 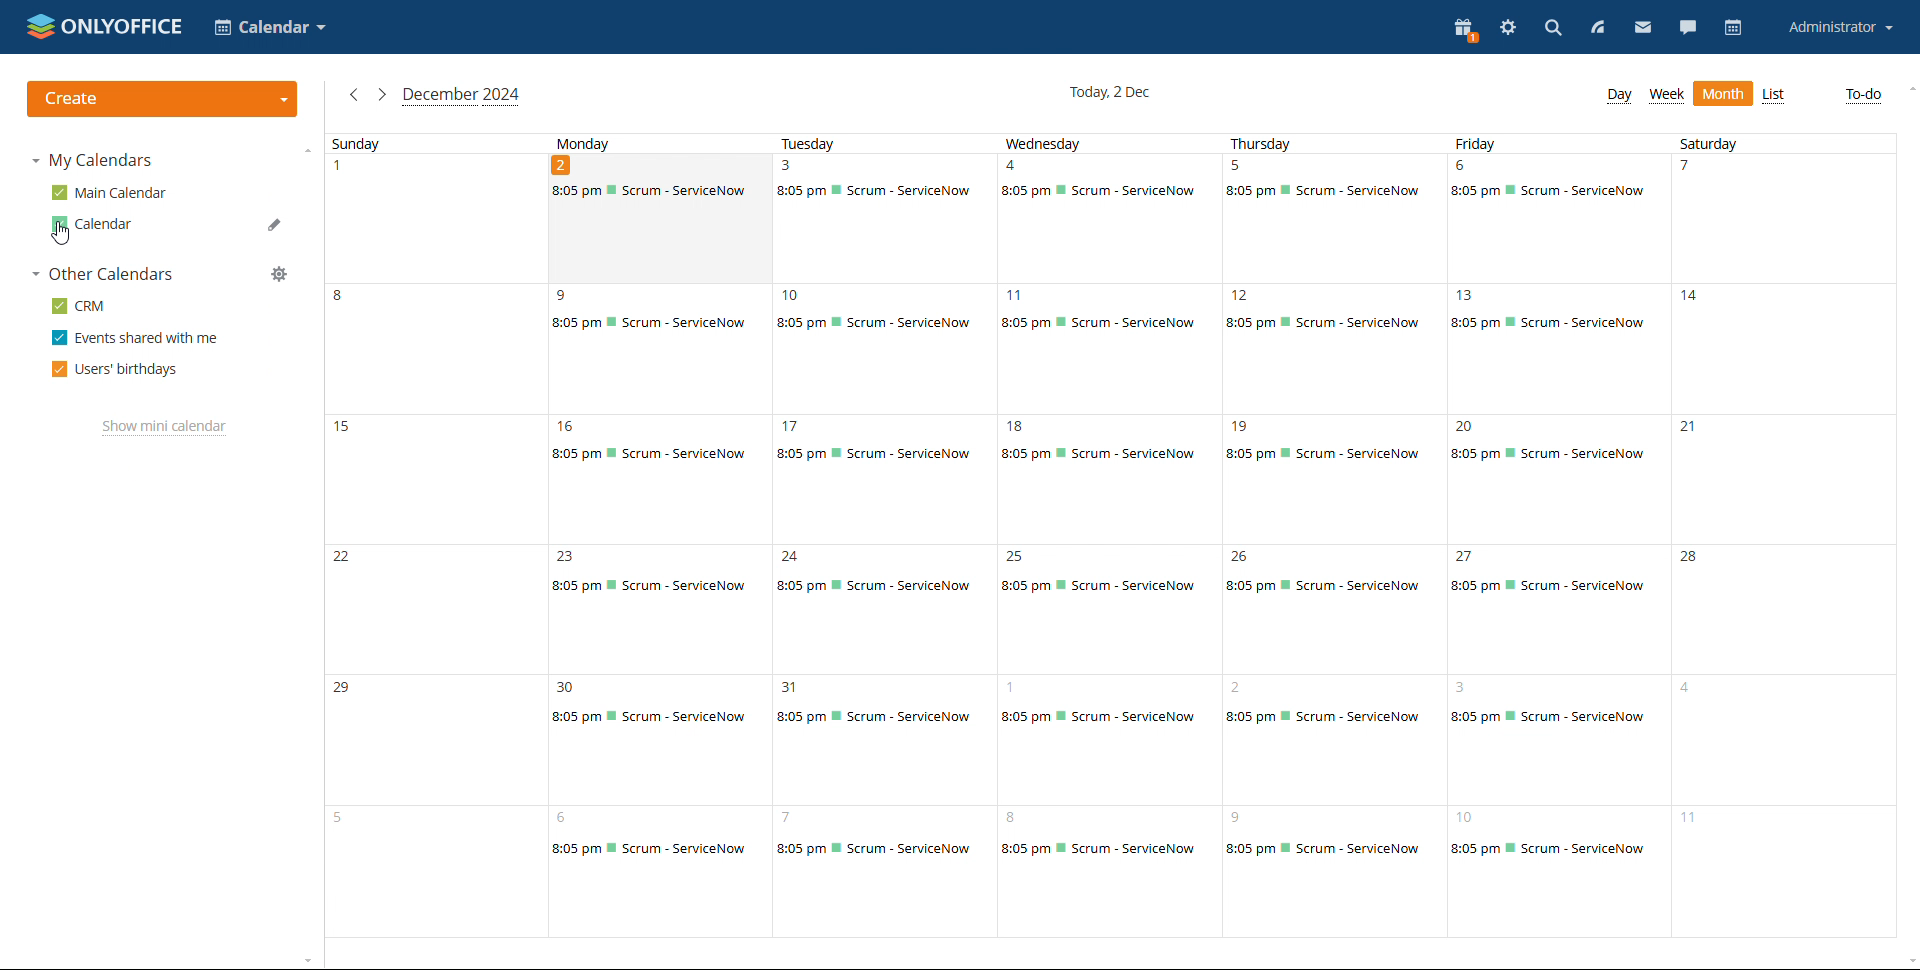 What do you see at coordinates (1619, 96) in the screenshot?
I see `dat view` at bounding box center [1619, 96].